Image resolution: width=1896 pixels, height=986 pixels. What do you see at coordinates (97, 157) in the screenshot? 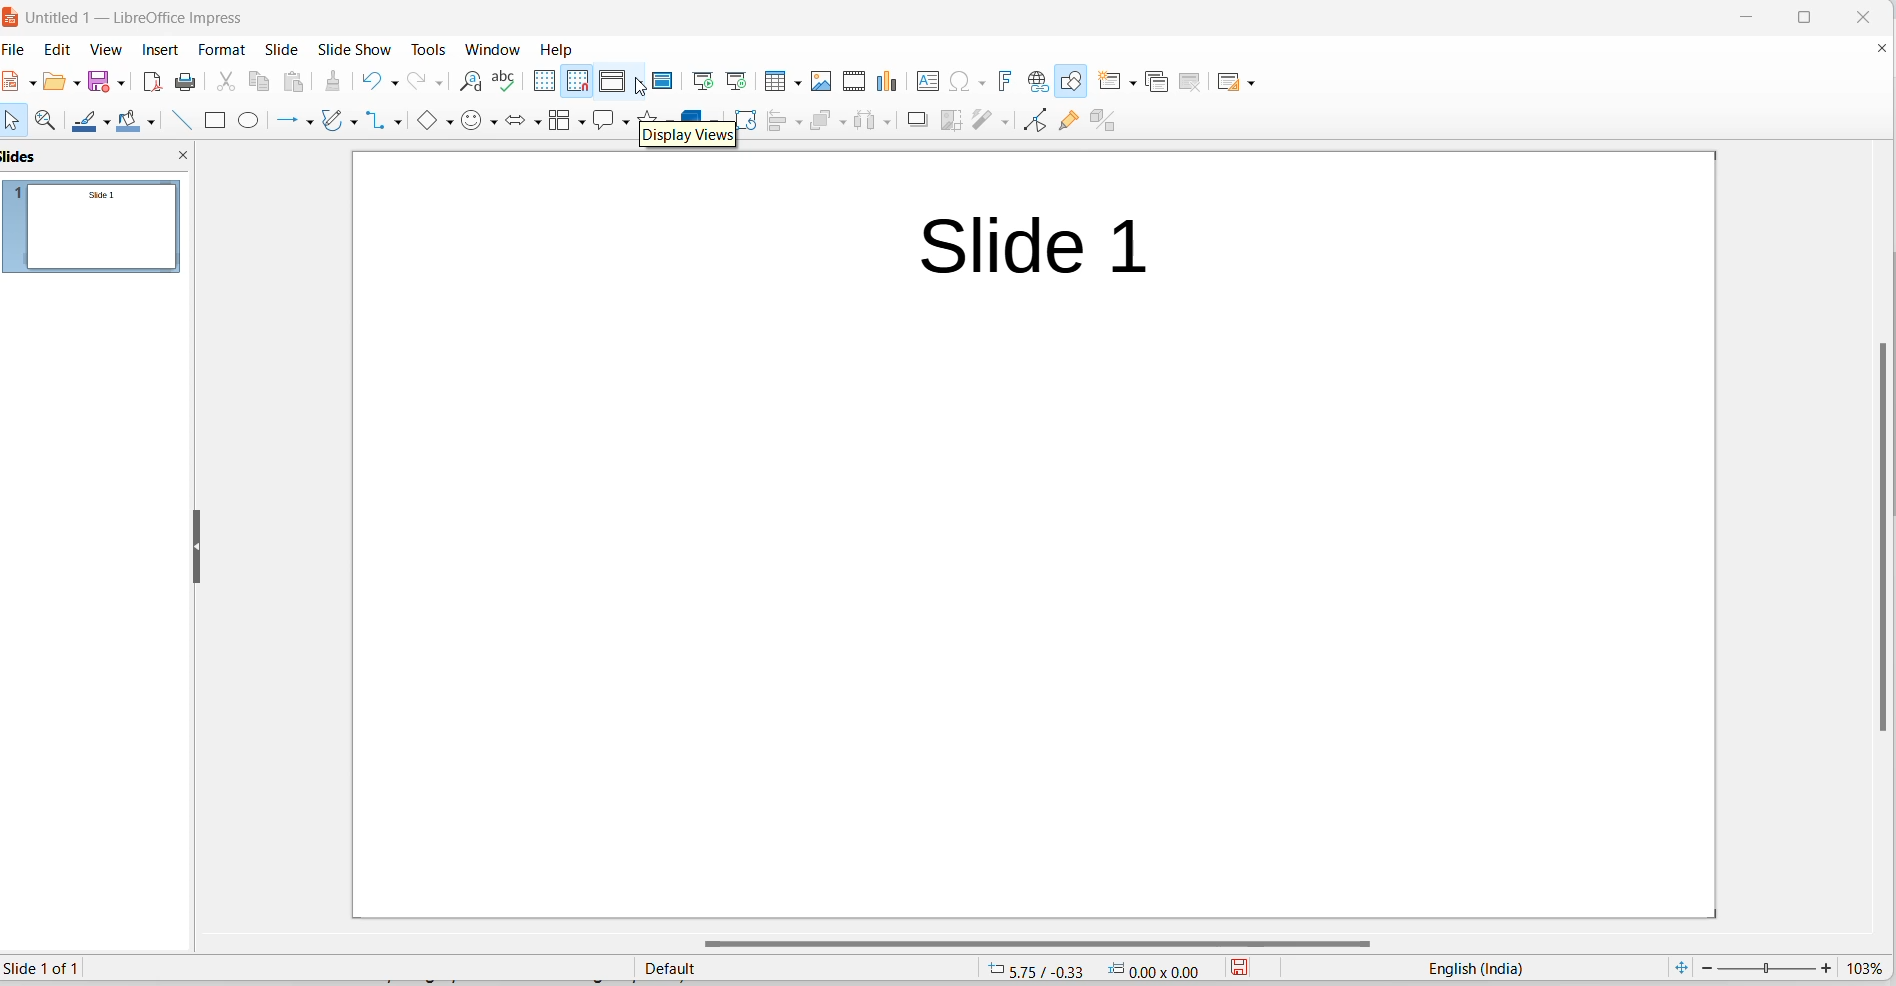
I see `slides and close slideview` at bounding box center [97, 157].